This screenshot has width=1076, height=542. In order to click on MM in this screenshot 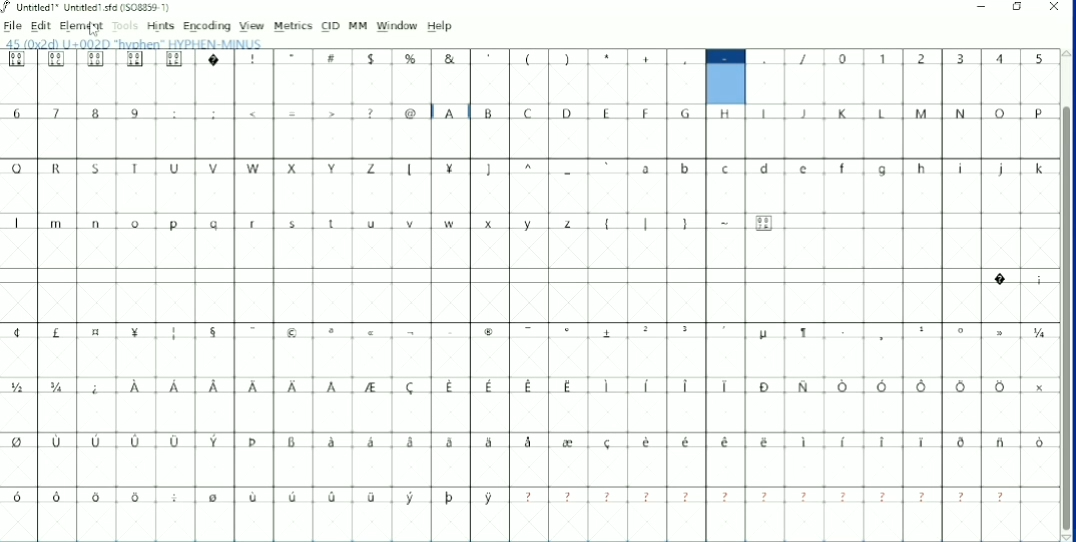, I will do `click(358, 26)`.